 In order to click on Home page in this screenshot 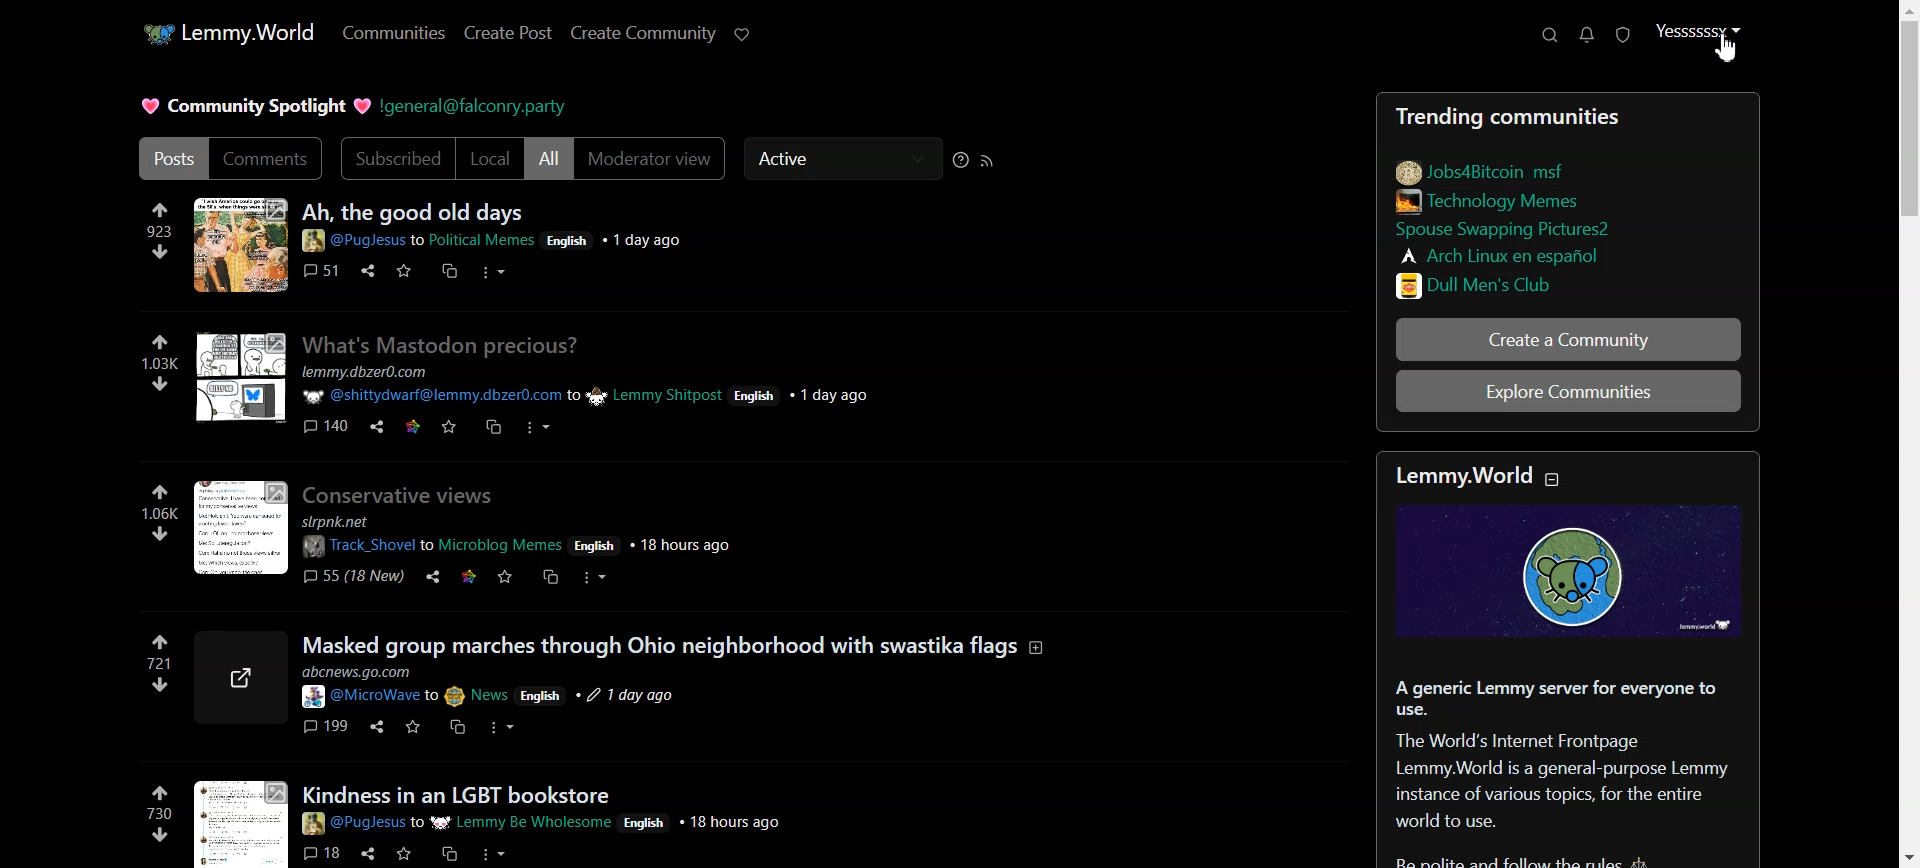, I will do `click(226, 34)`.